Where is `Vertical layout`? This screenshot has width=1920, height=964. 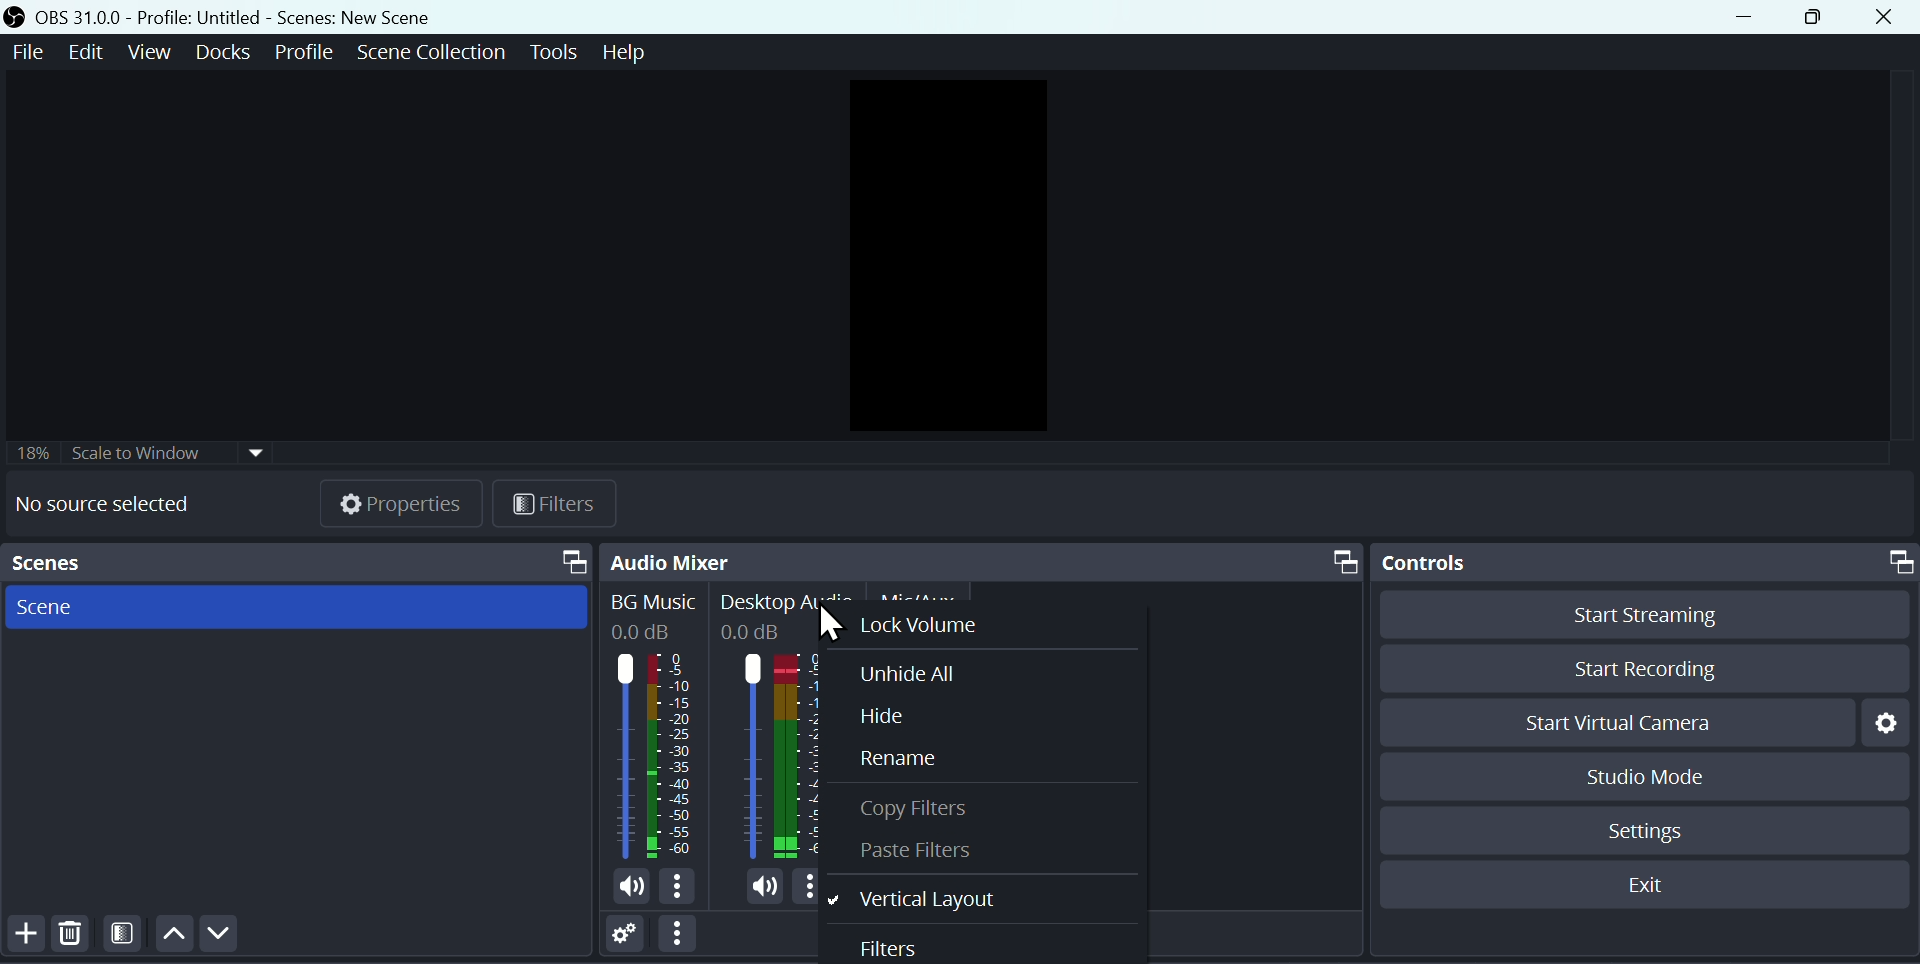 Vertical layout is located at coordinates (935, 899).